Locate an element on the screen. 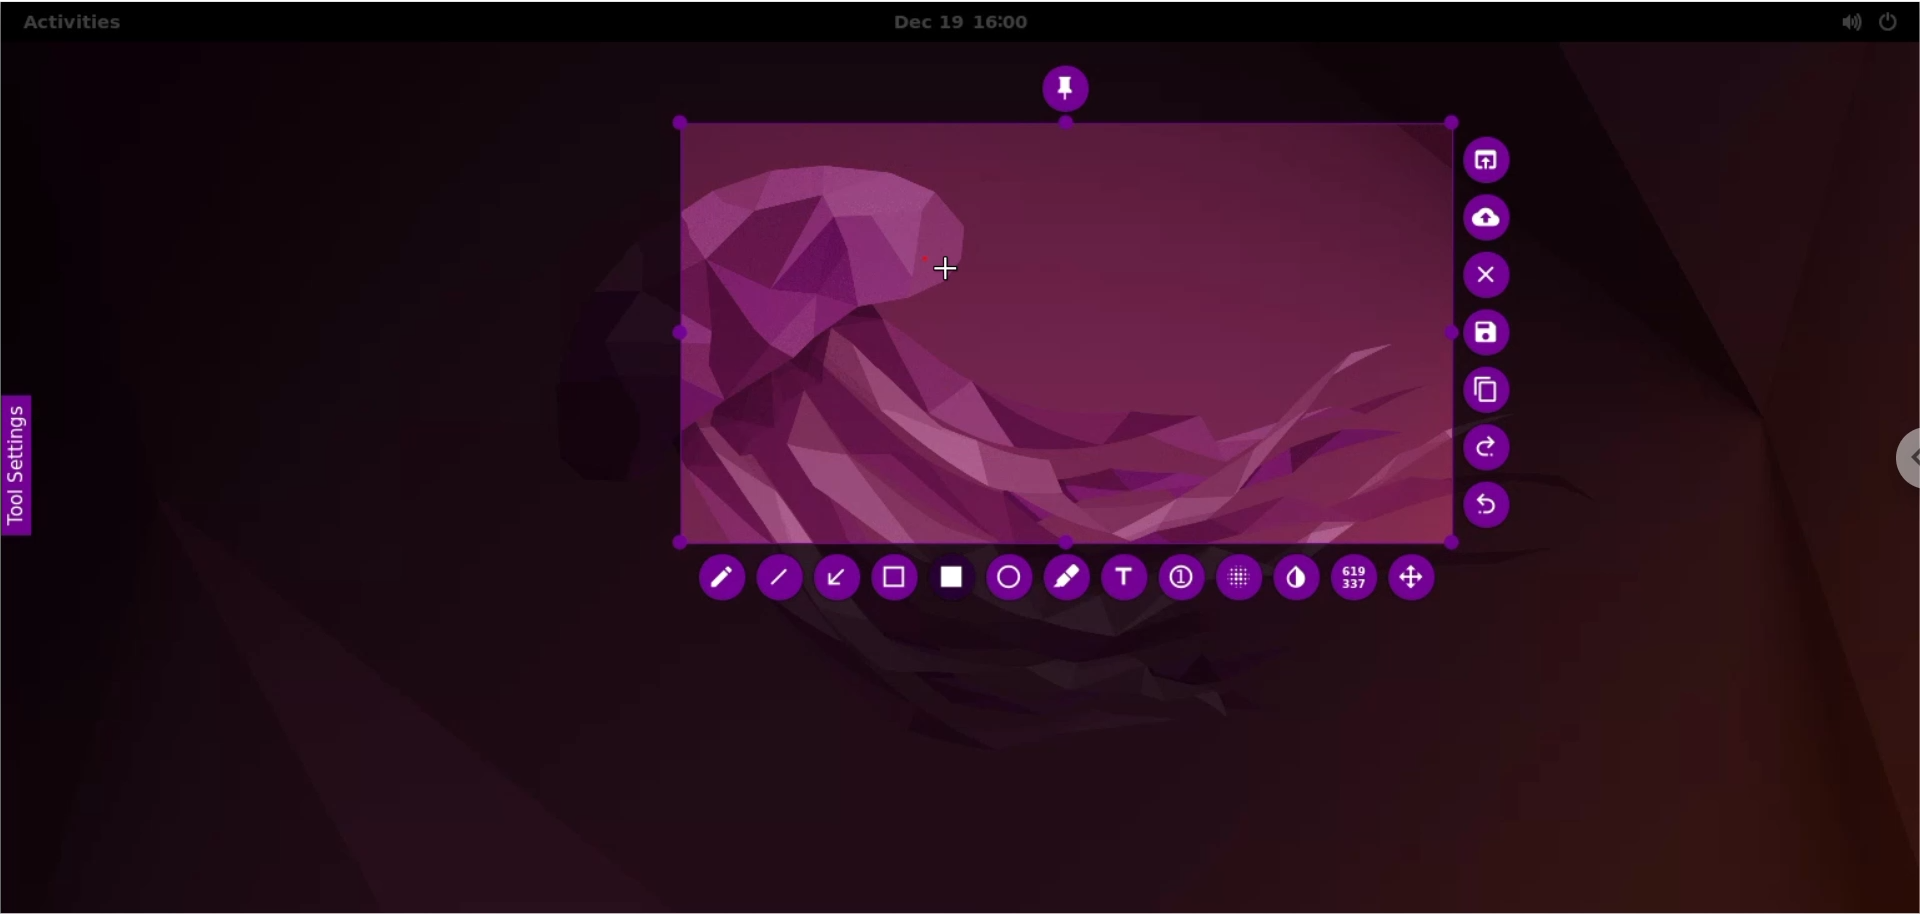 This screenshot has width=1920, height=914. upload  is located at coordinates (1495, 218).